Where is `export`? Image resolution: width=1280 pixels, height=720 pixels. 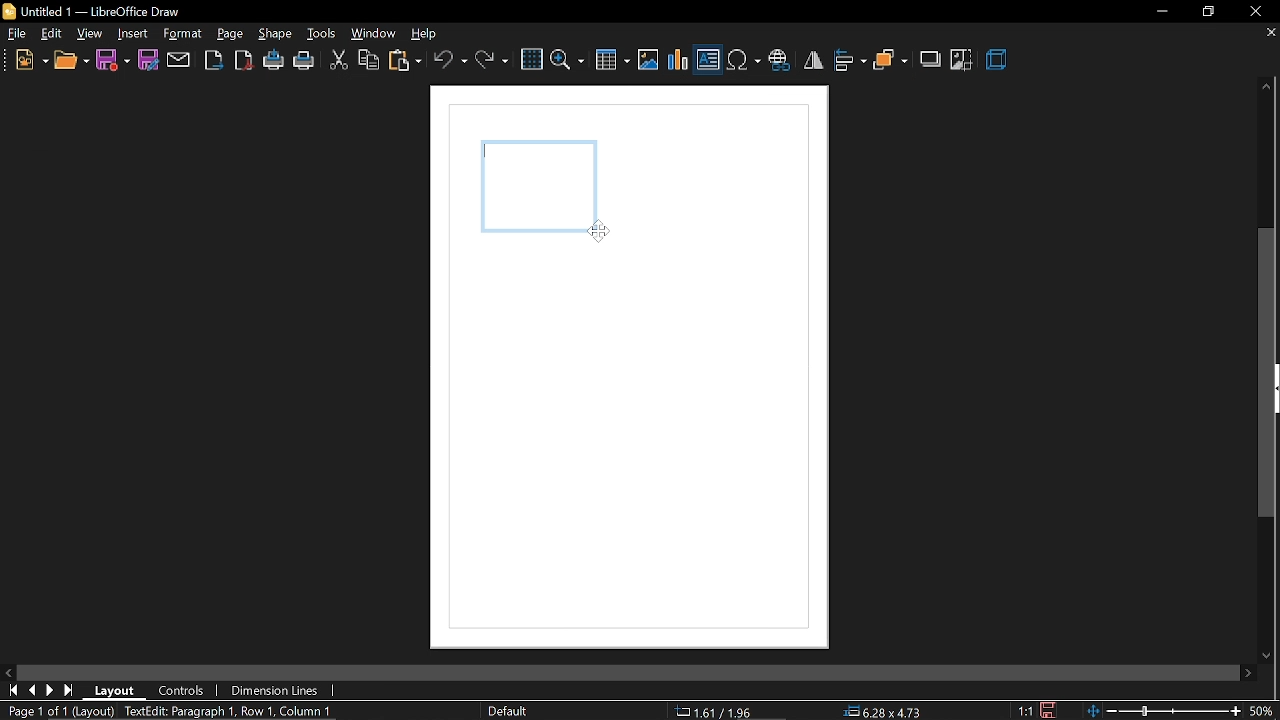
export is located at coordinates (213, 60).